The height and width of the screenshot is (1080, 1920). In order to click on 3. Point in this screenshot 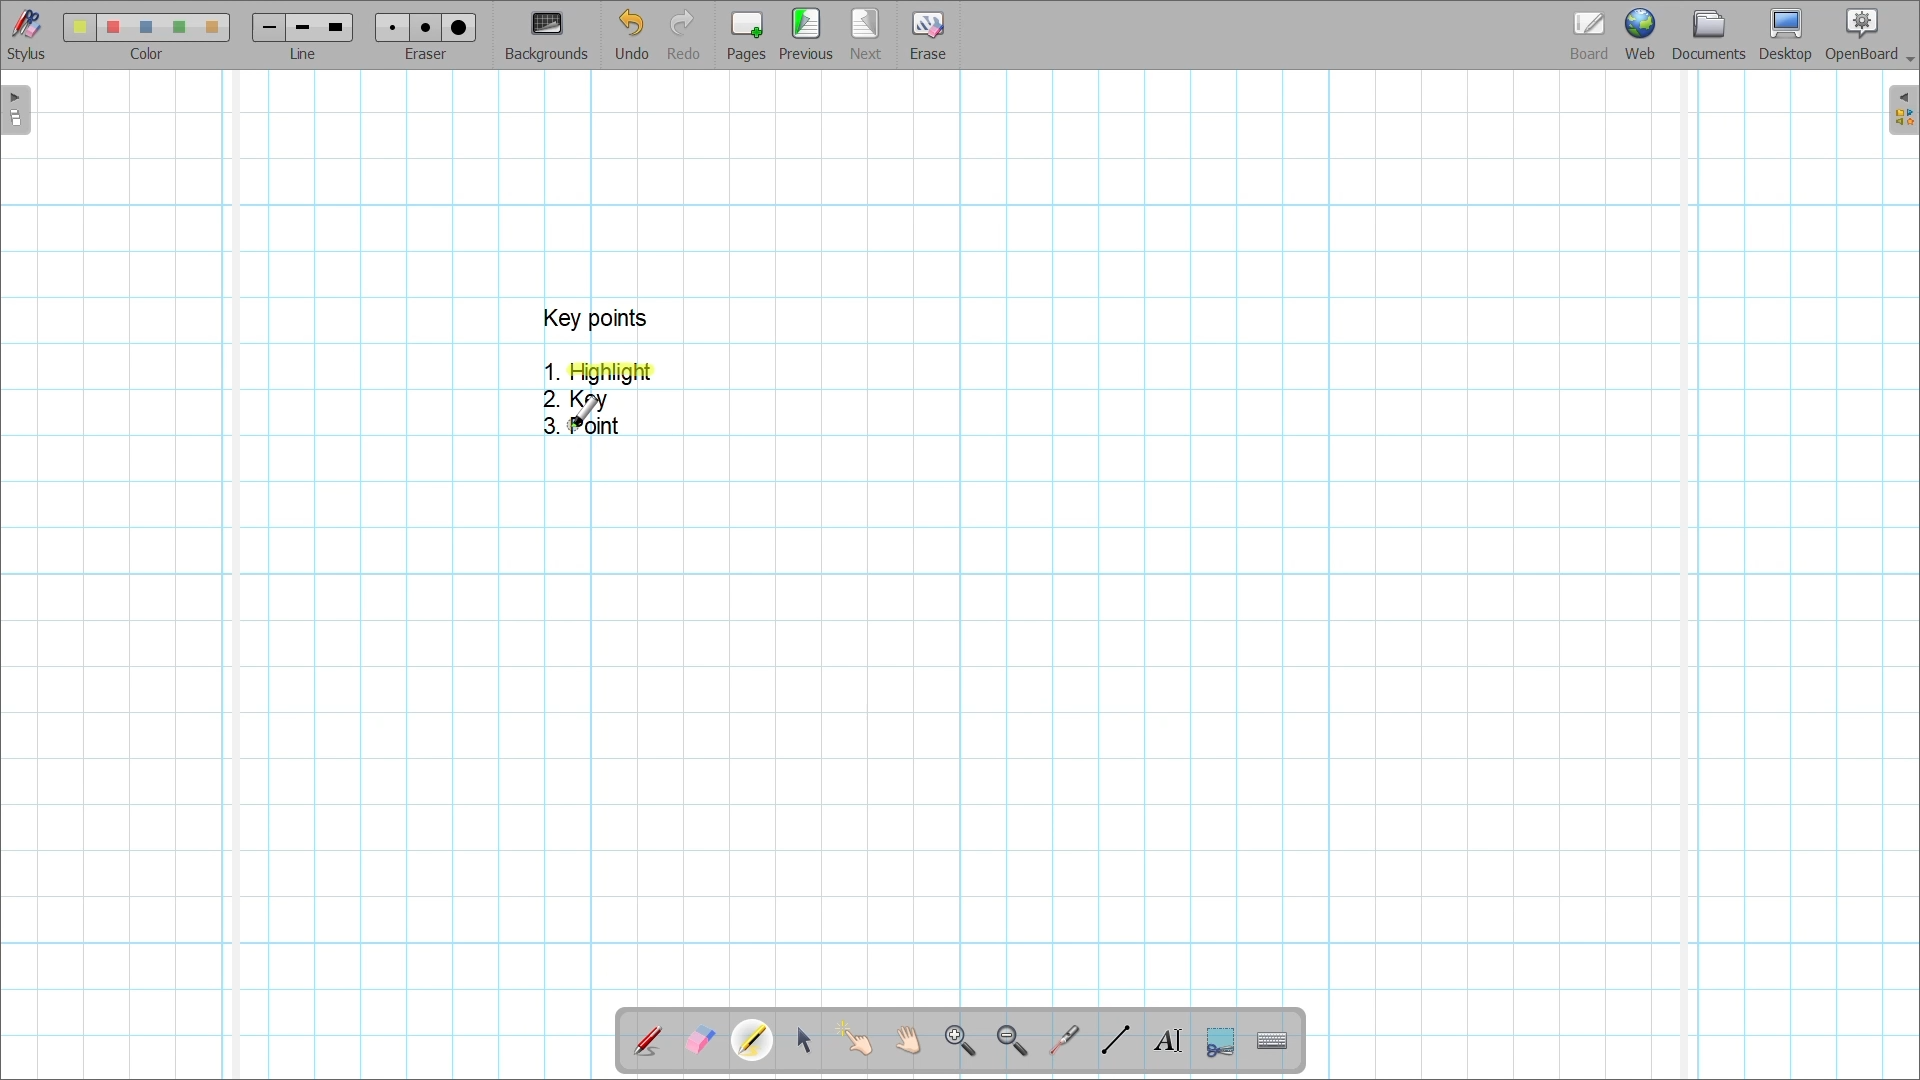, I will do `click(579, 426)`.